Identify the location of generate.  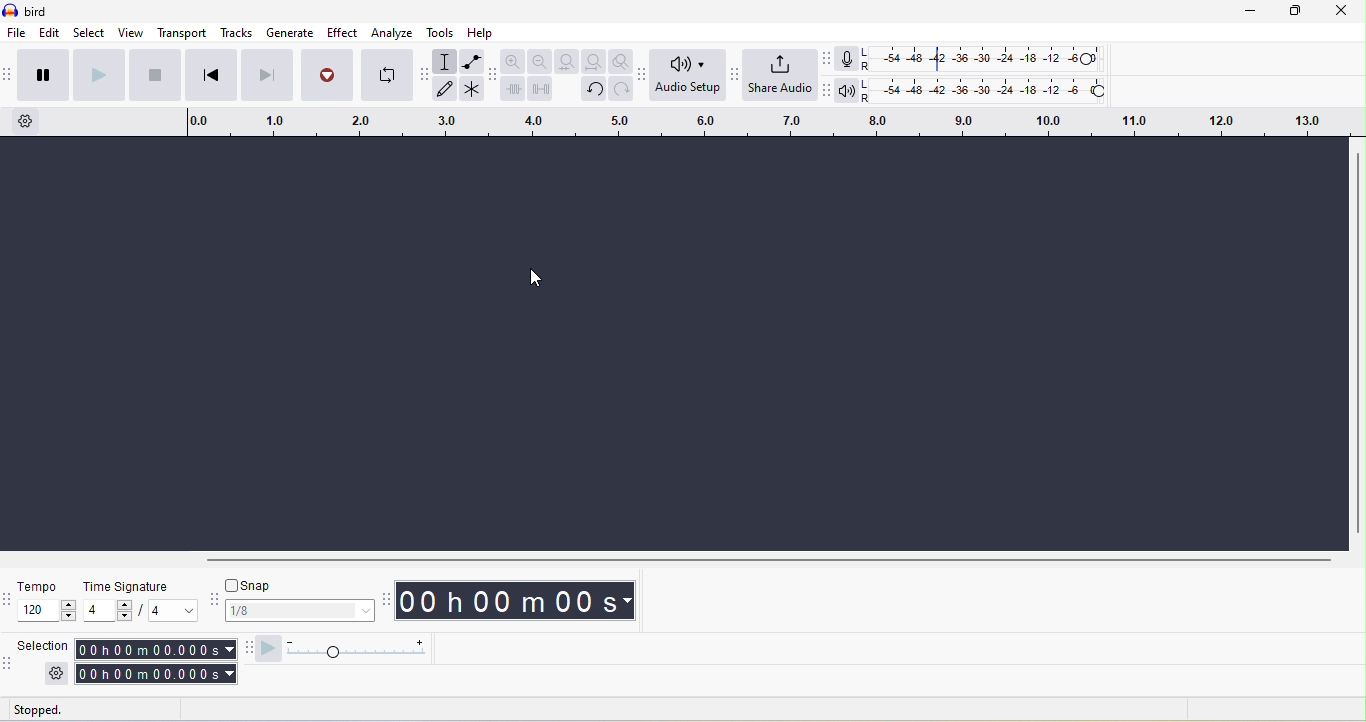
(285, 34).